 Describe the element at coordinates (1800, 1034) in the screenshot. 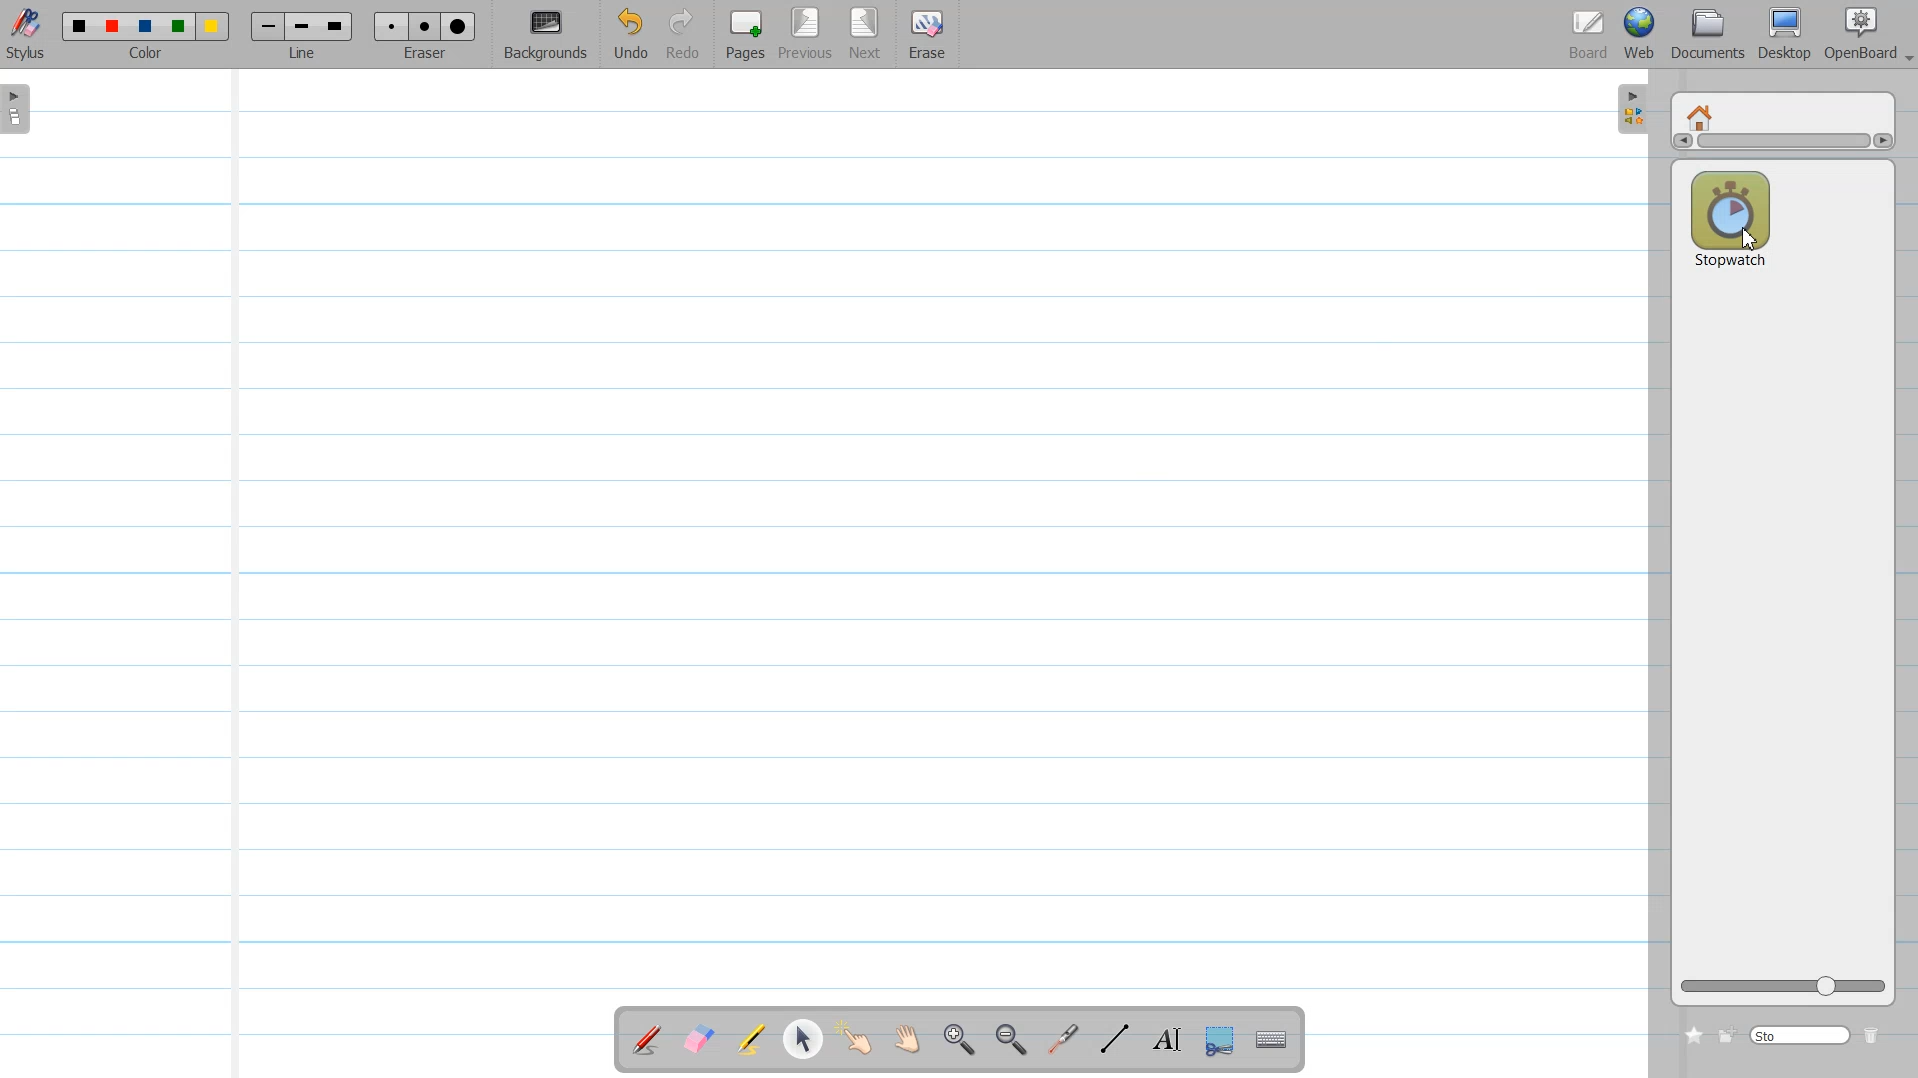

I see `Search bar` at that location.